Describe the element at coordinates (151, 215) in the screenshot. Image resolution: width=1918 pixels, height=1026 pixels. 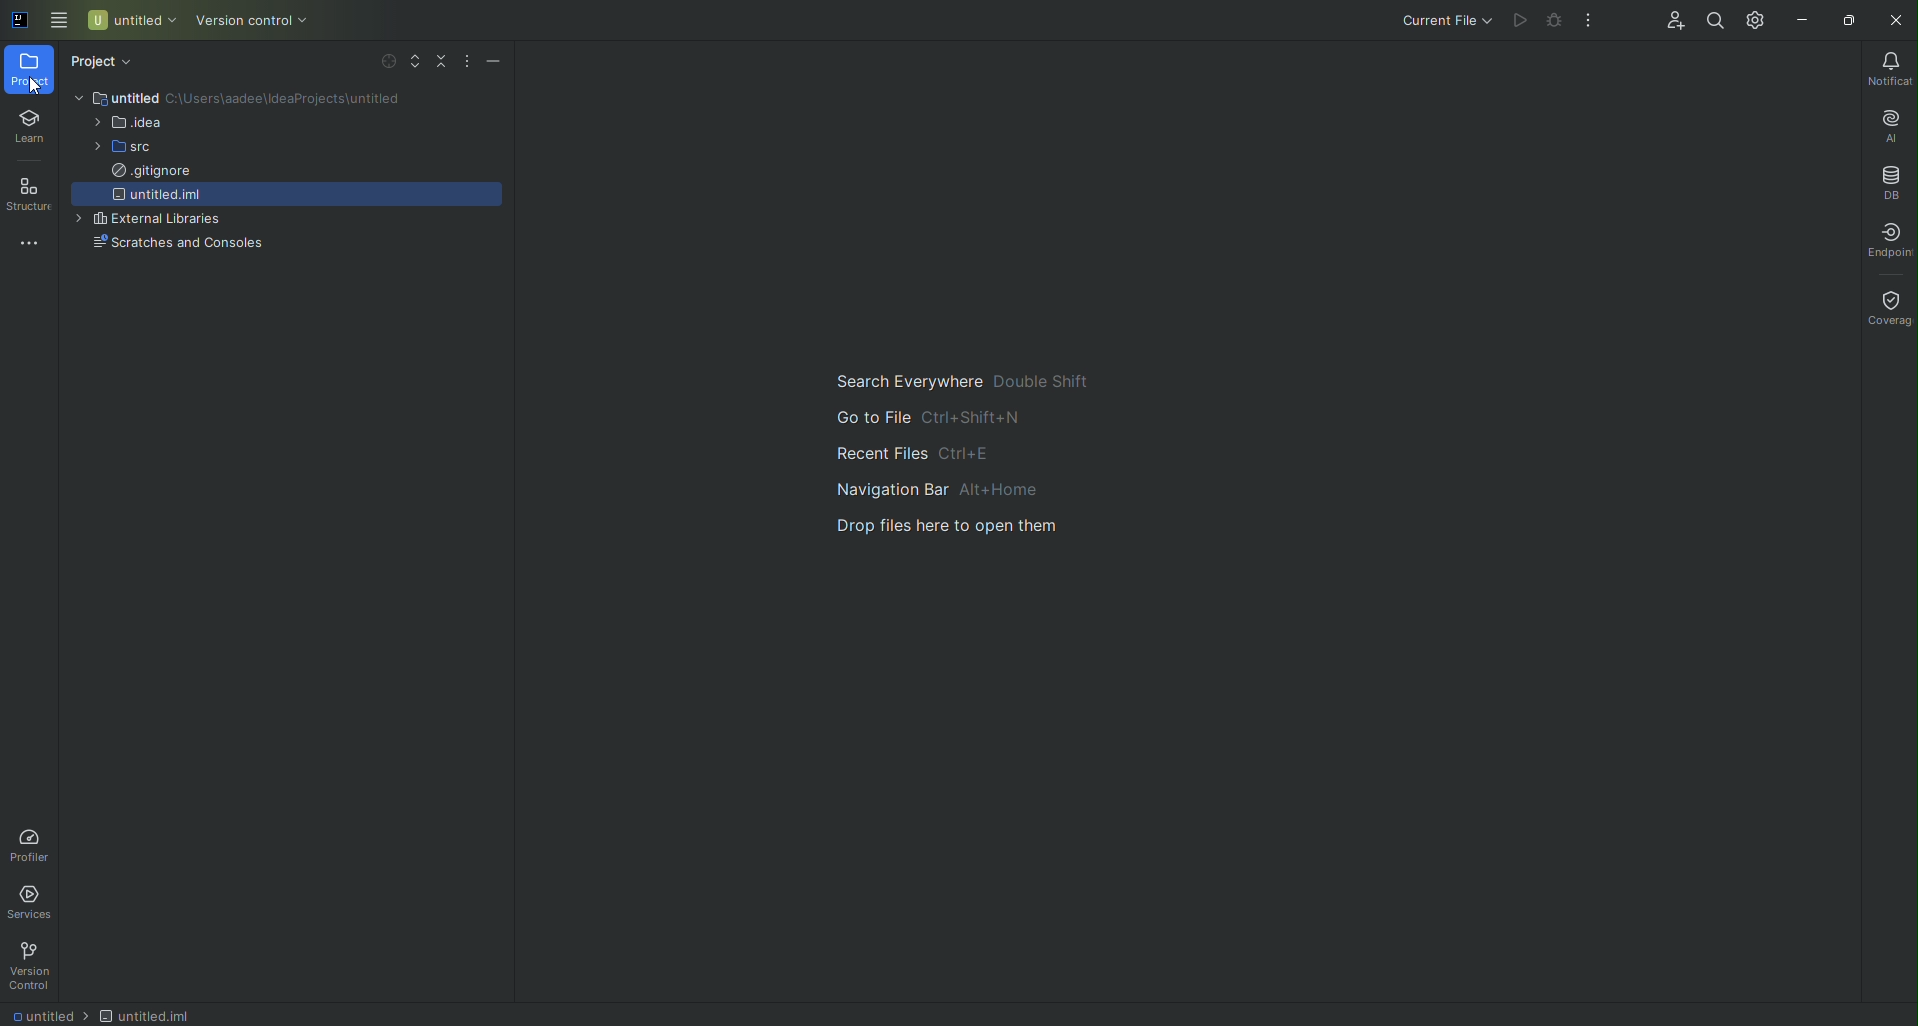
I see `External Libraries` at that location.